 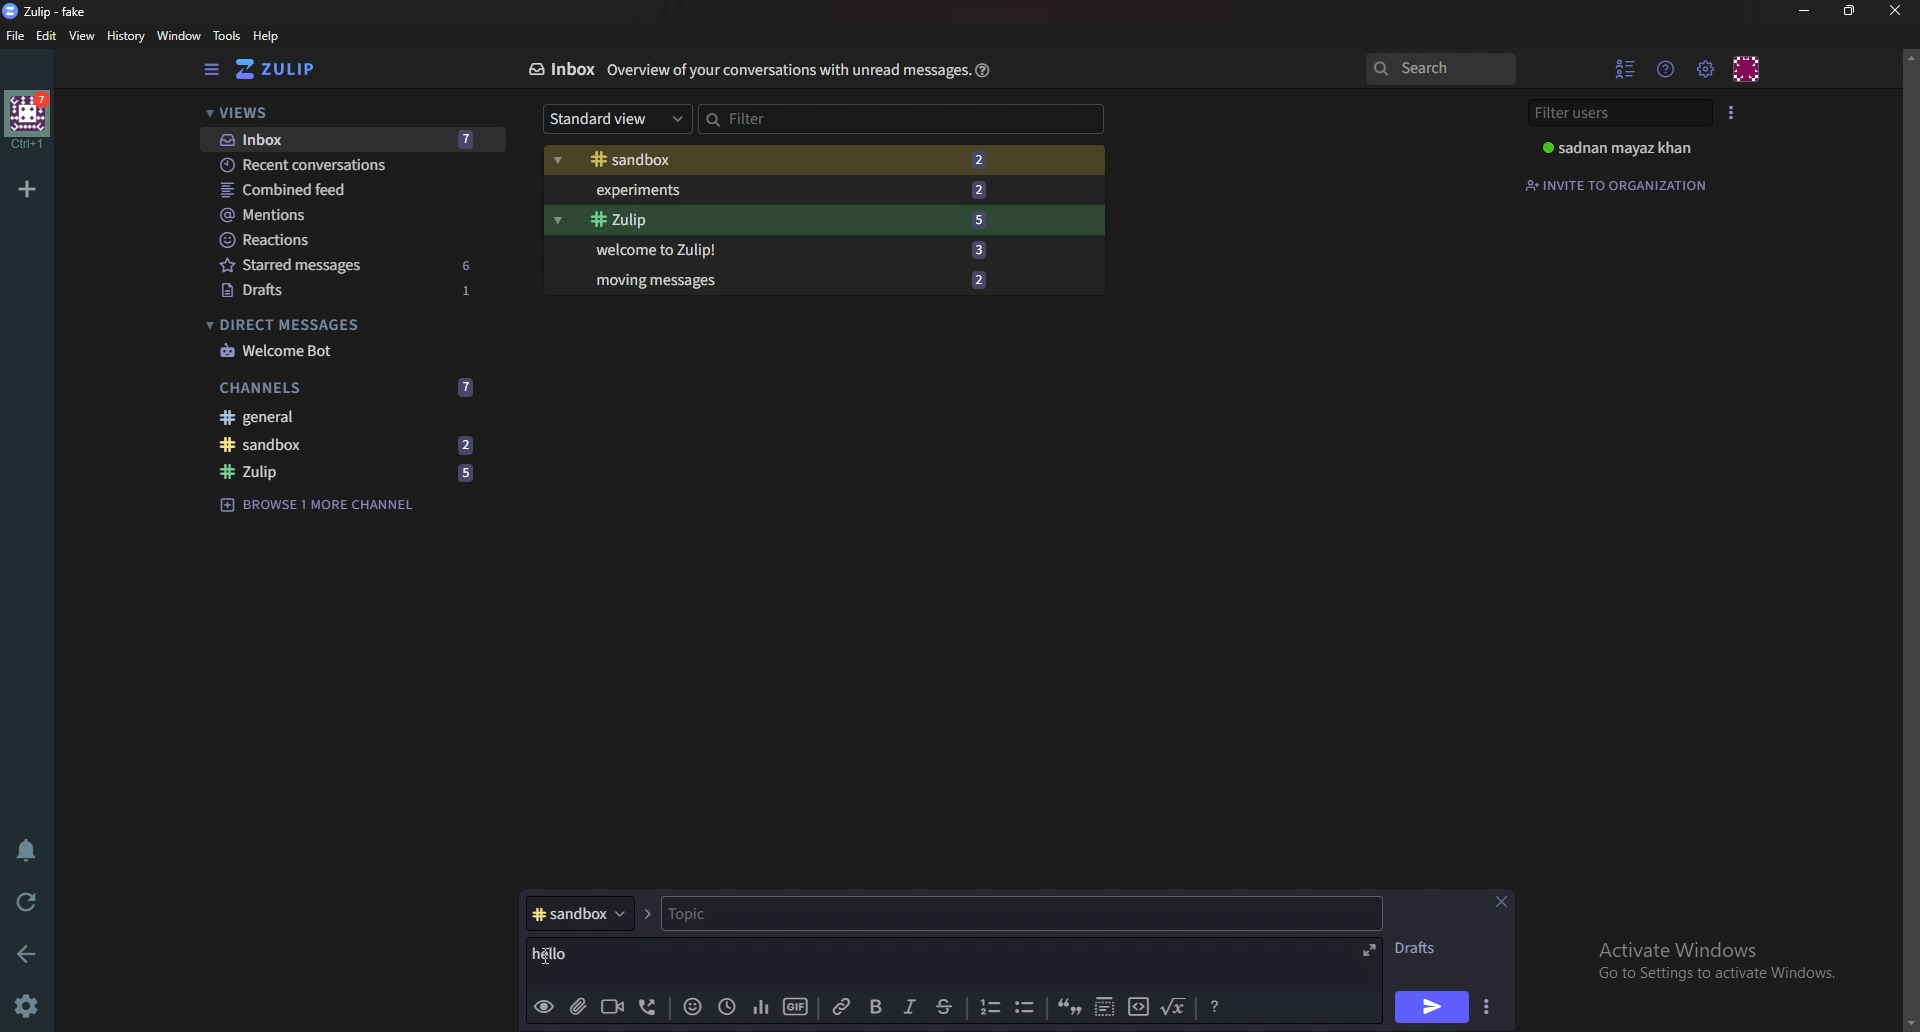 I want to click on Add organization, so click(x=27, y=188).